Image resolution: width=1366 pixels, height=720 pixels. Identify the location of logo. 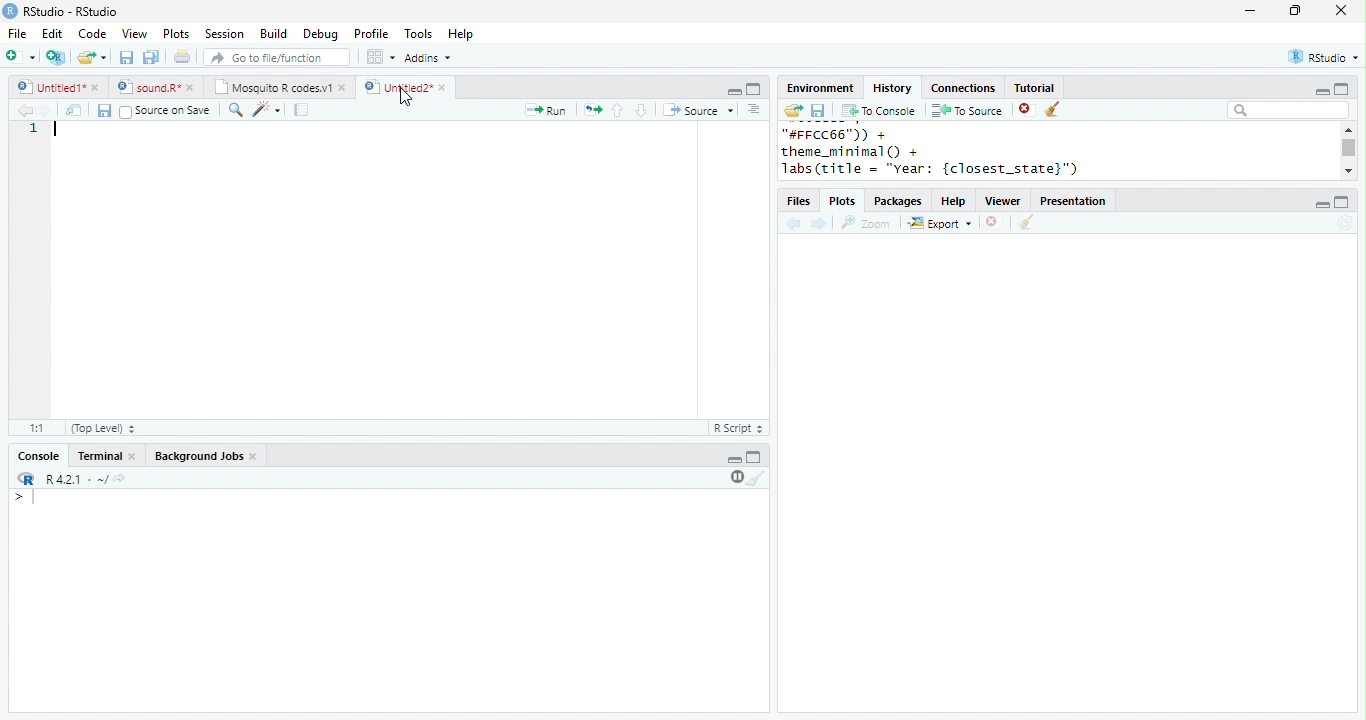
(10, 11).